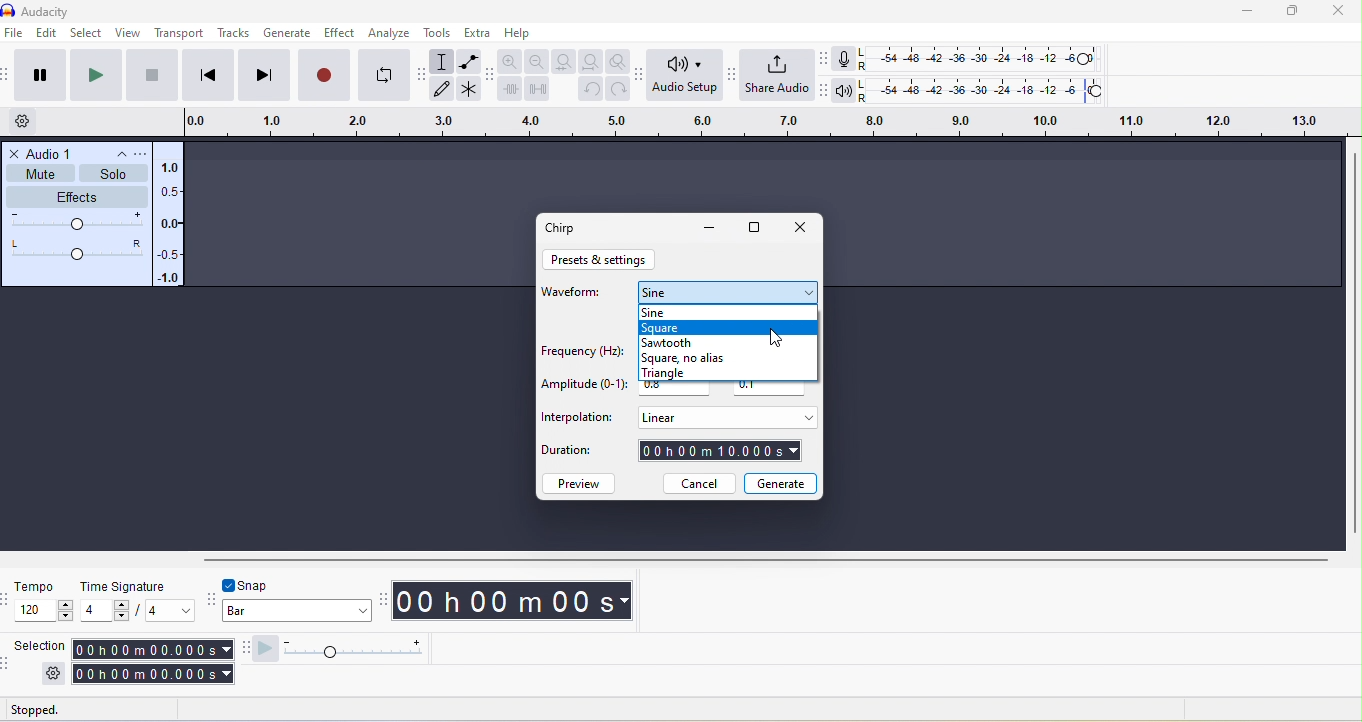  Describe the element at coordinates (39, 645) in the screenshot. I see `selection` at that location.